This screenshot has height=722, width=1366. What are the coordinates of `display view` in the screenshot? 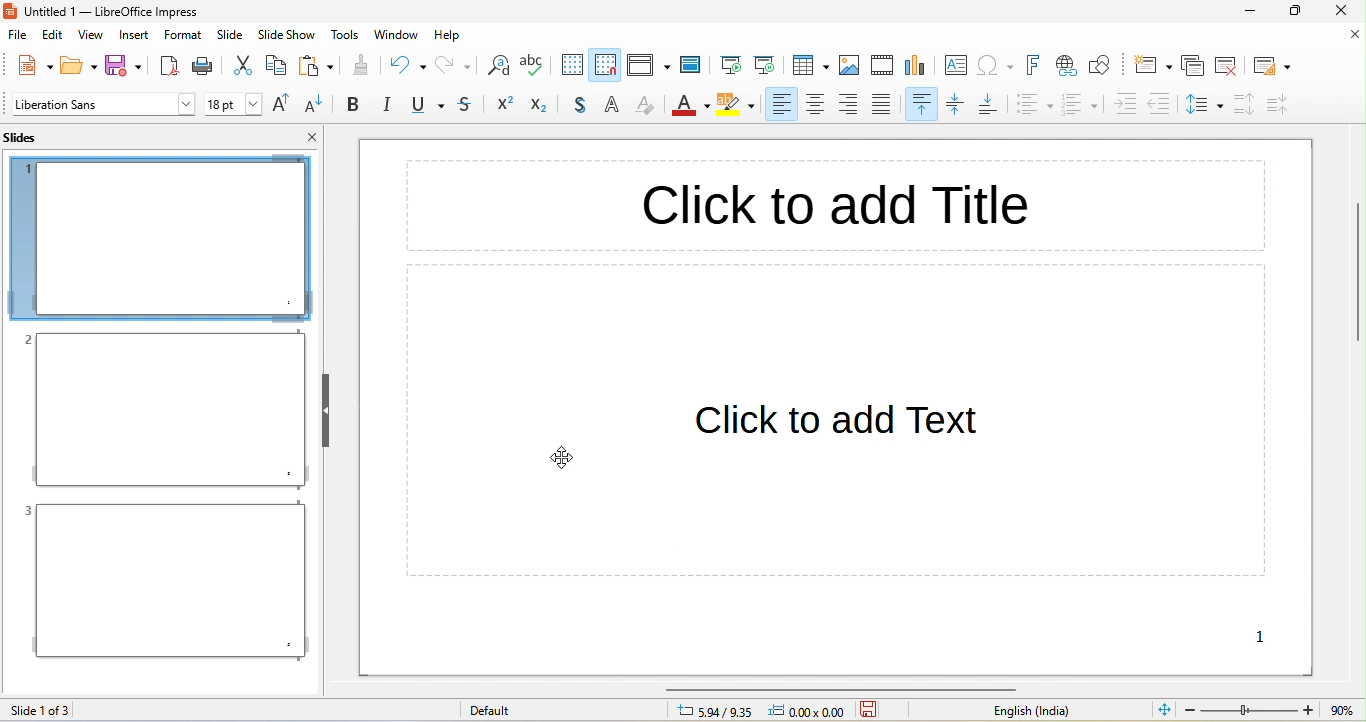 It's located at (648, 65).